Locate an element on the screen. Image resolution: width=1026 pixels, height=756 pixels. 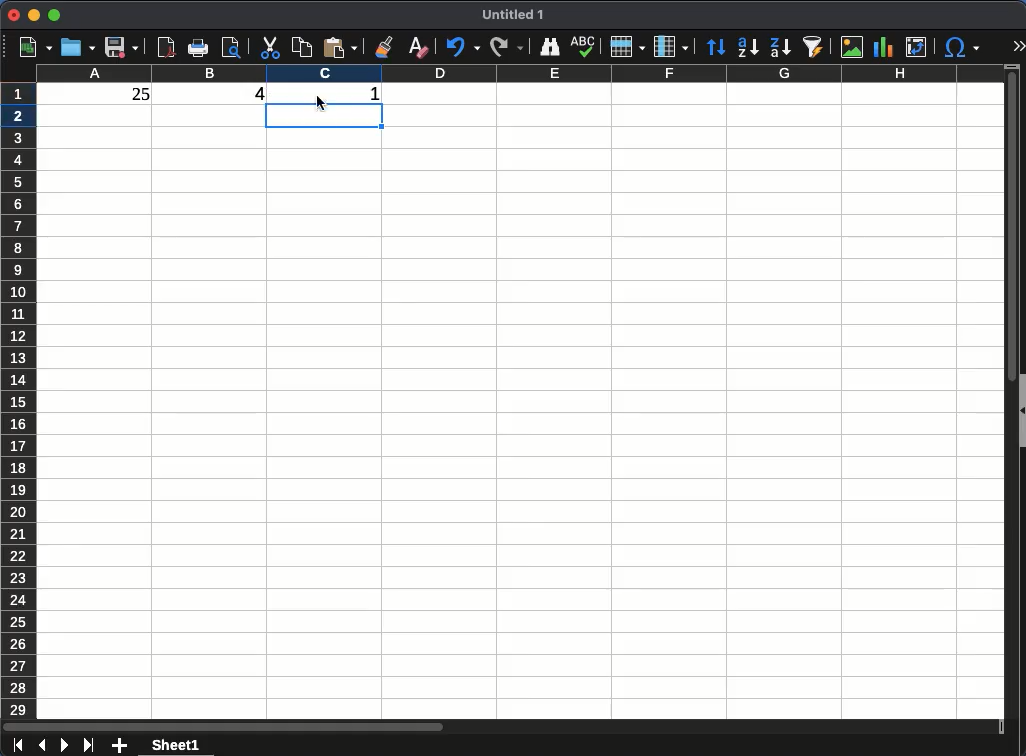
previous sheet is located at coordinates (42, 745).